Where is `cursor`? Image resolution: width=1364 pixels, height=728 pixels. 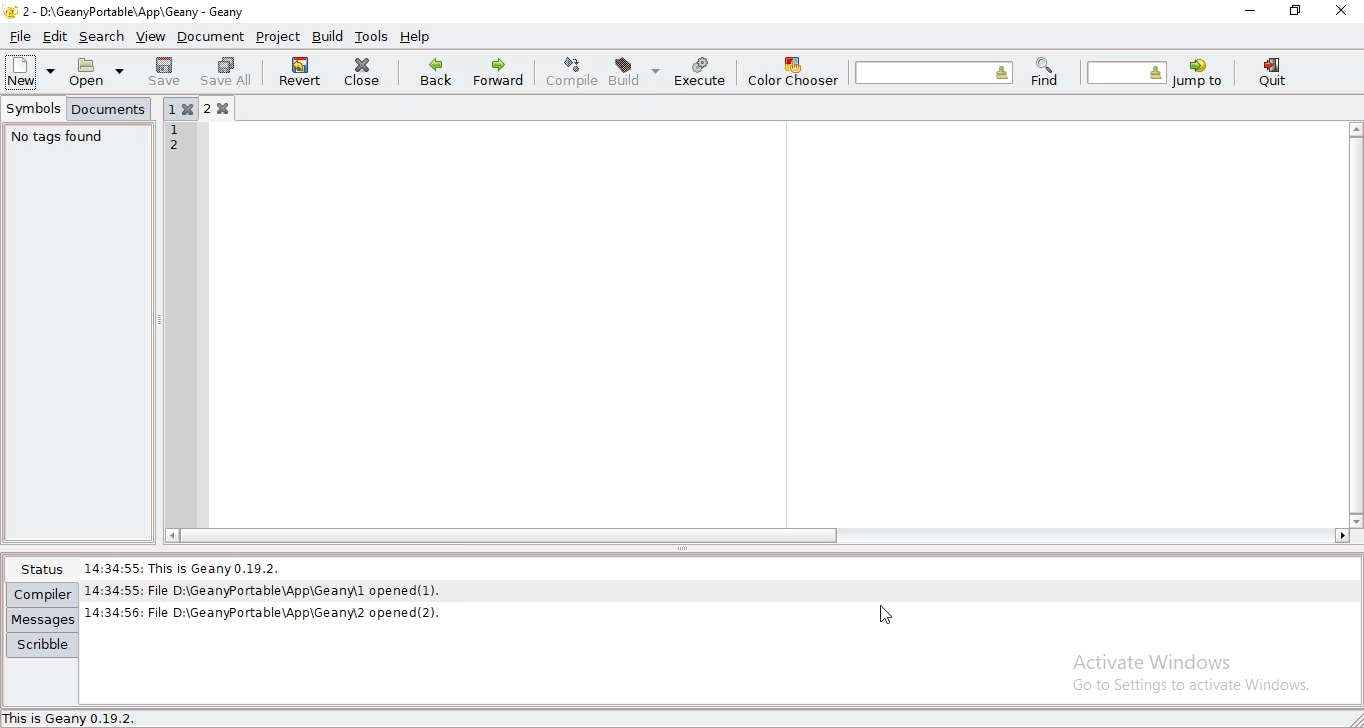 cursor is located at coordinates (888, 617).